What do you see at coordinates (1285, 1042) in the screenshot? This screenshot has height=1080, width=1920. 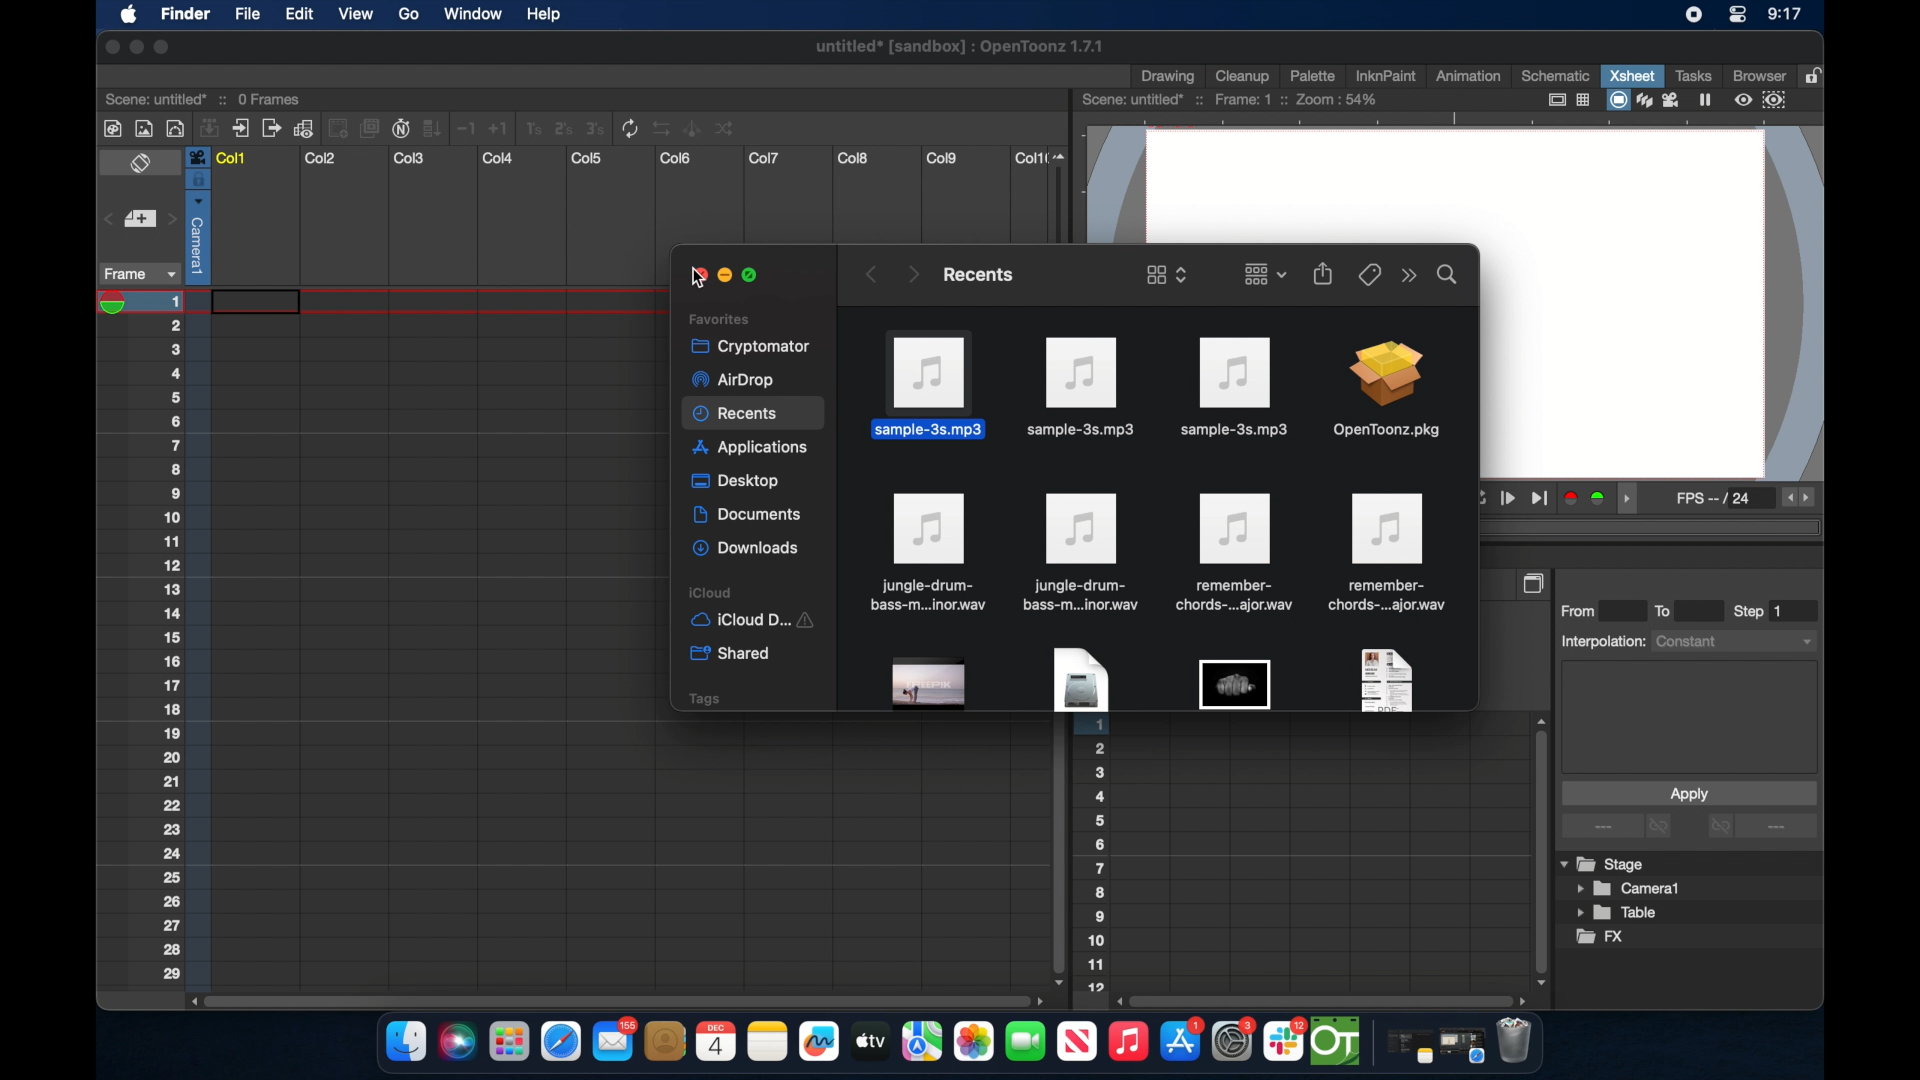 I see `slack` at bounding box center [1285, 1042].